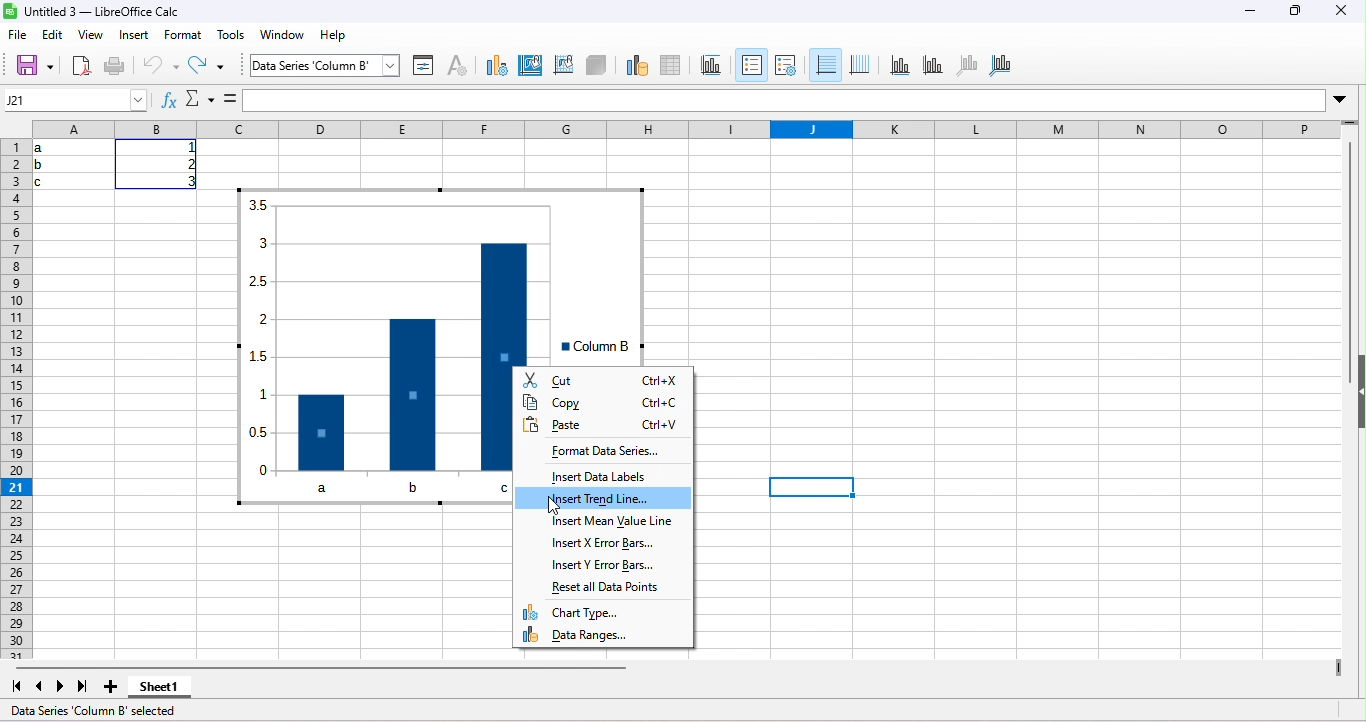  What do you see at coordinates (35, 65) in the screenshot?
I see `save` at bounding box center [35, 65].